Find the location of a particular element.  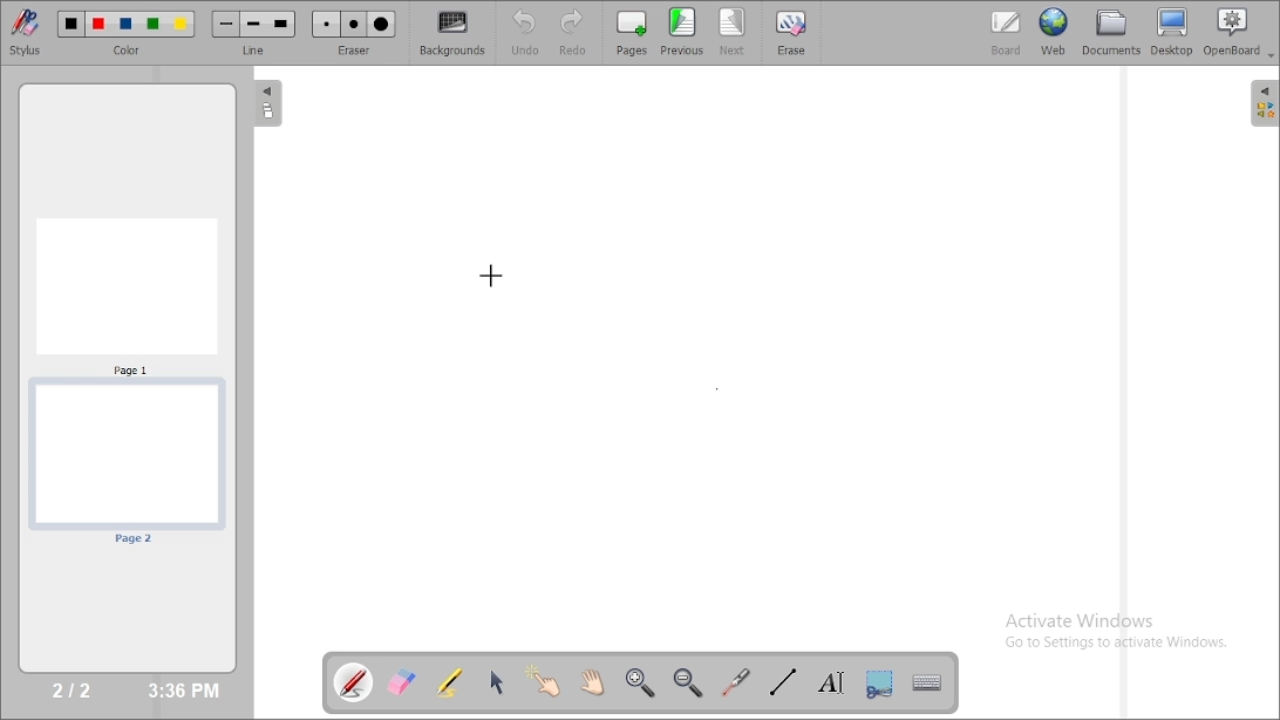

Color 1 is located at coordinates (72, 25).